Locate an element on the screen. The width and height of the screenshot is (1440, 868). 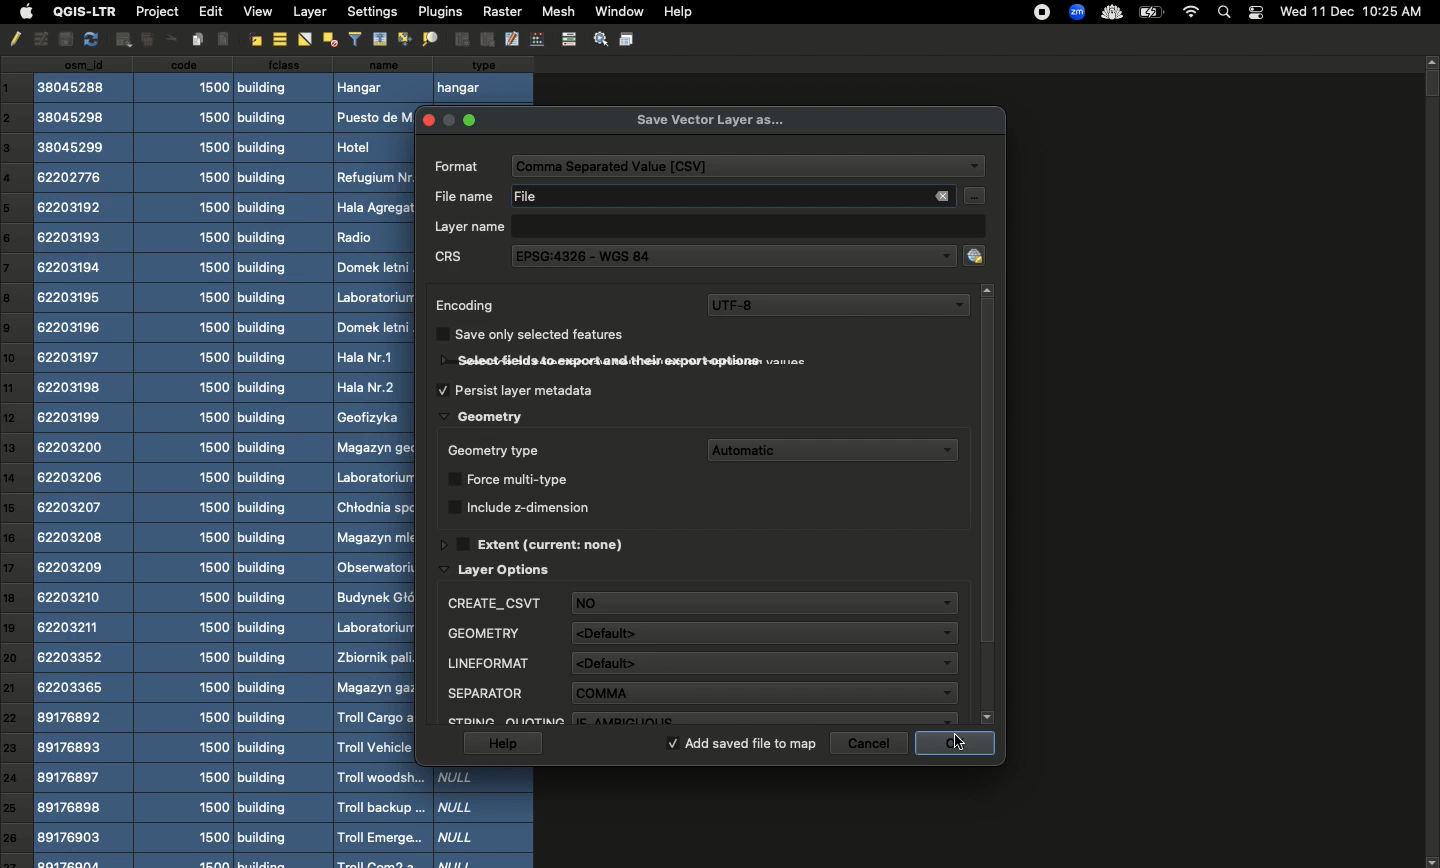
Automatic is located at coordinates (834, 445).